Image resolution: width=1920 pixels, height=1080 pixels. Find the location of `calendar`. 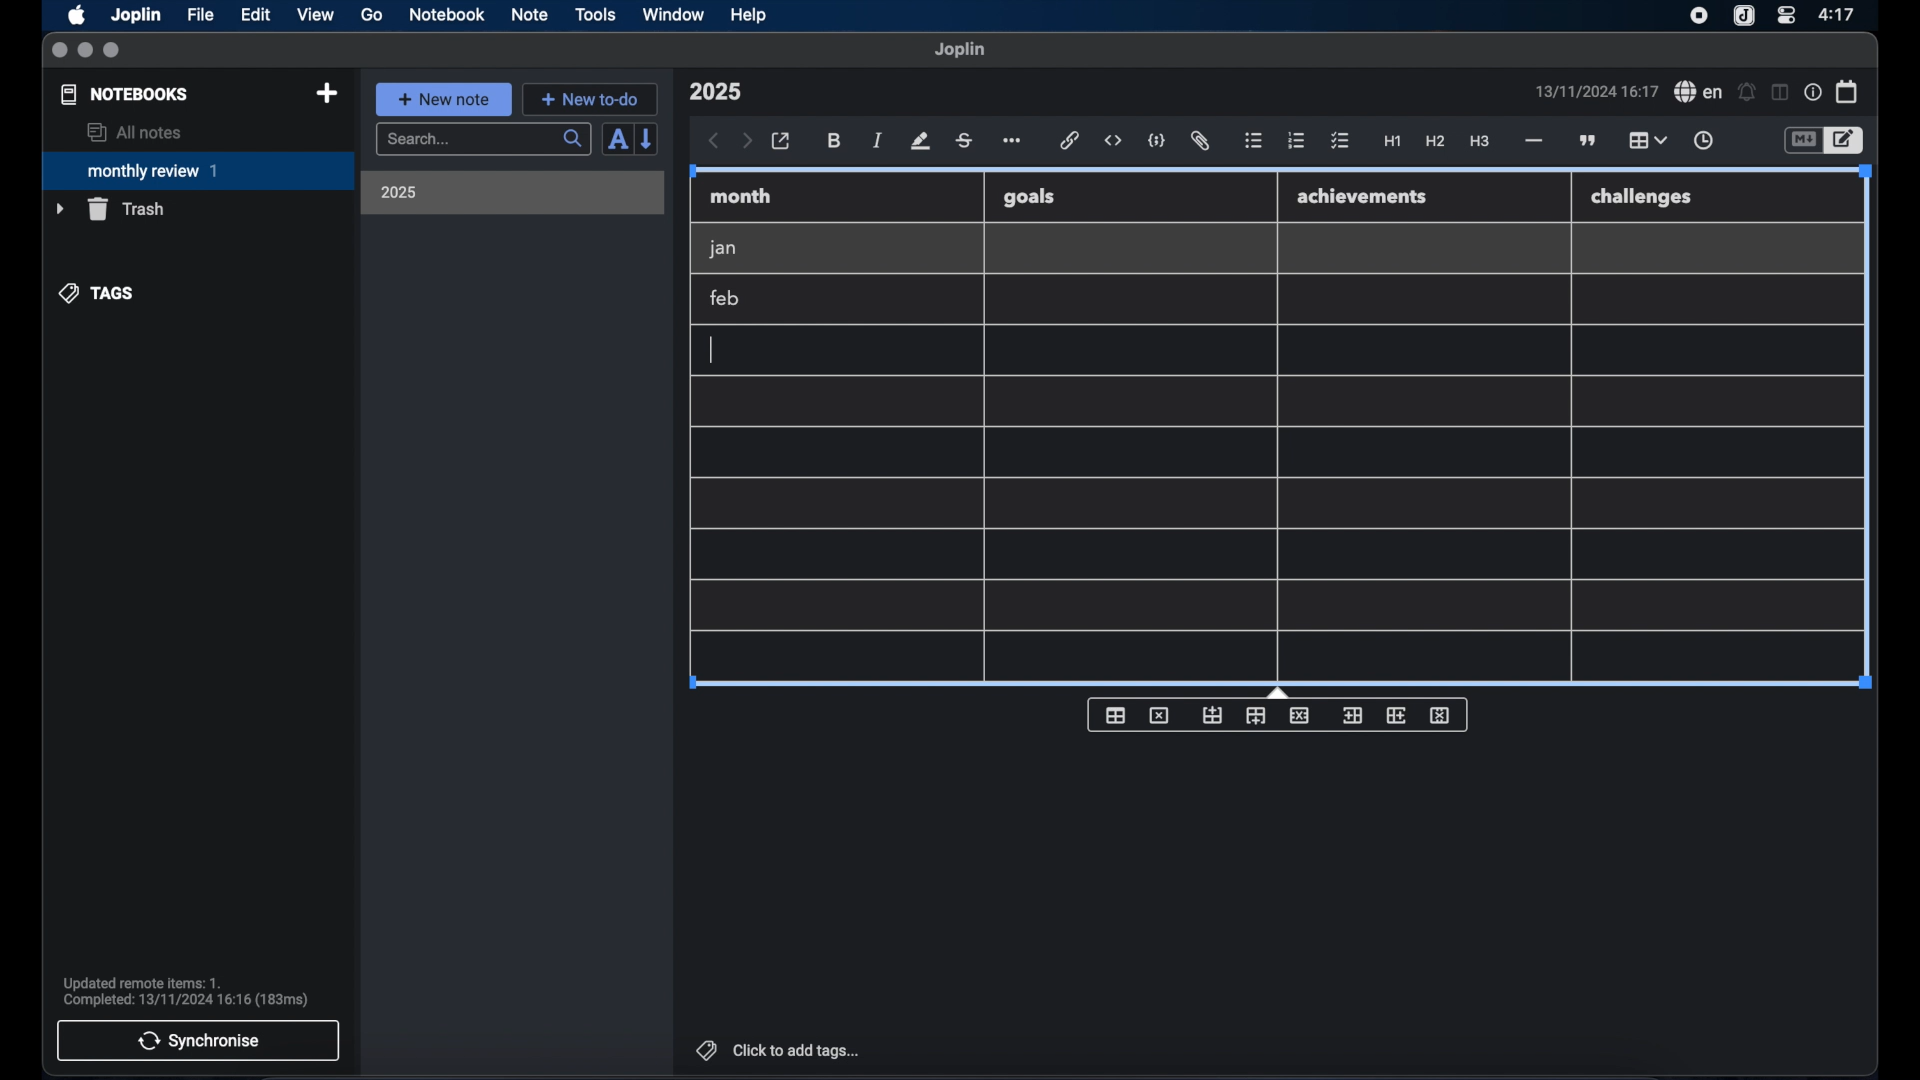

calendar is located at coordinates (1848, 91).